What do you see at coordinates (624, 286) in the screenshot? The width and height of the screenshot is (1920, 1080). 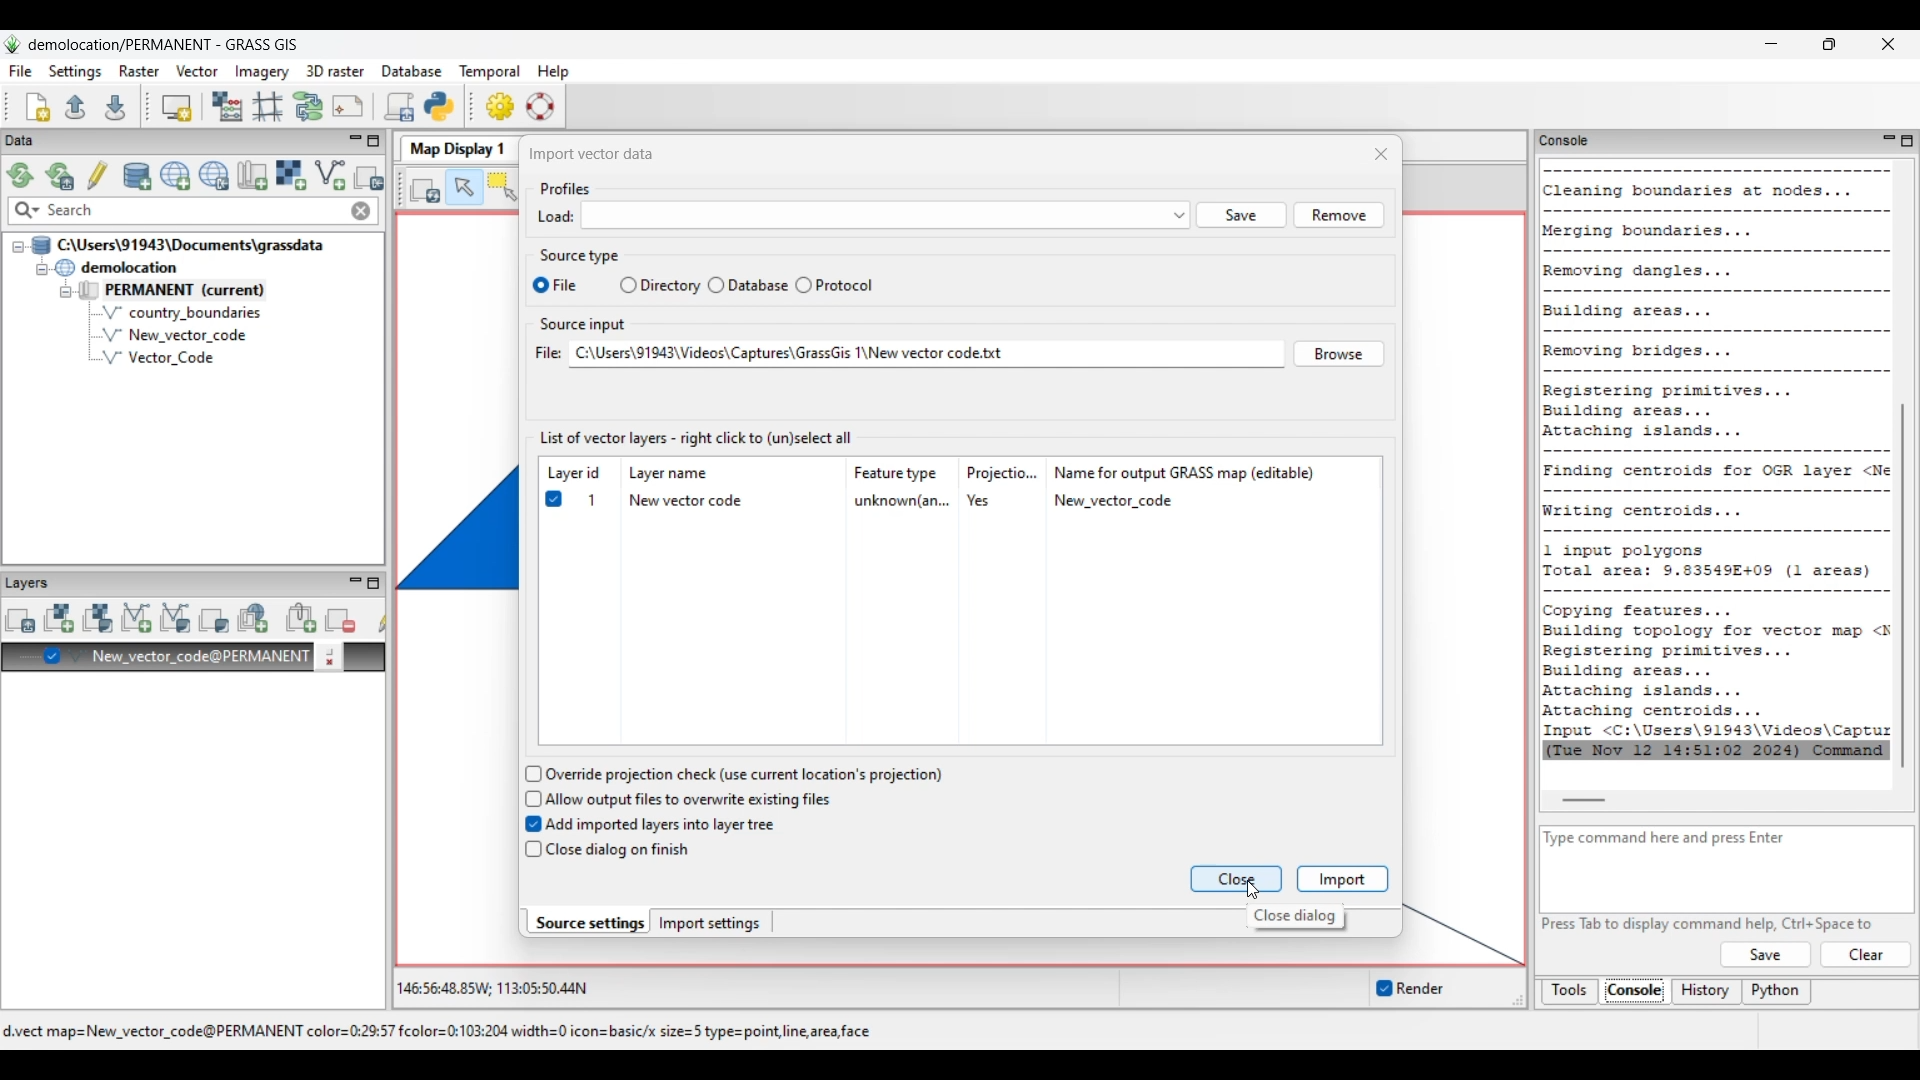 I see `select` at bounding box center [624, 286].